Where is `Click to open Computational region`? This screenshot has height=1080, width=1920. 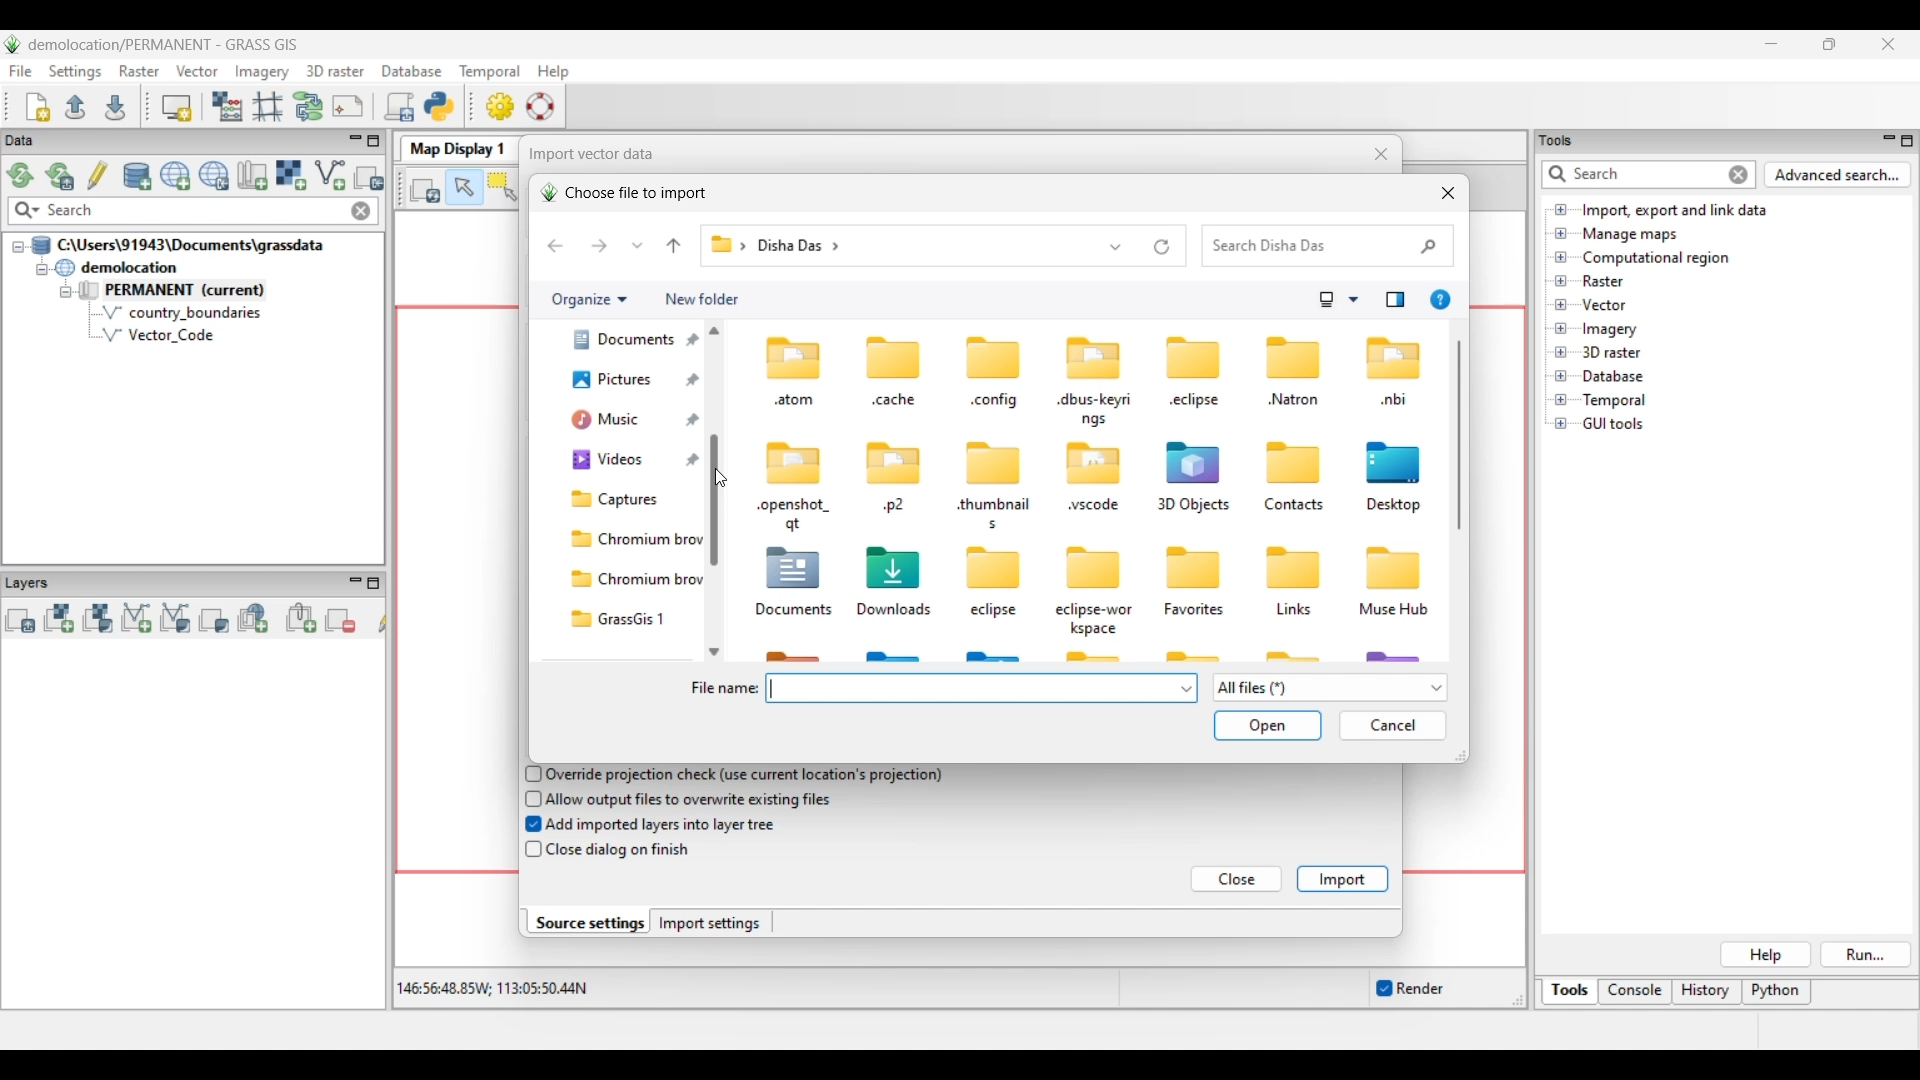
Click to open Computational region is located at coordinates (1561, 257).